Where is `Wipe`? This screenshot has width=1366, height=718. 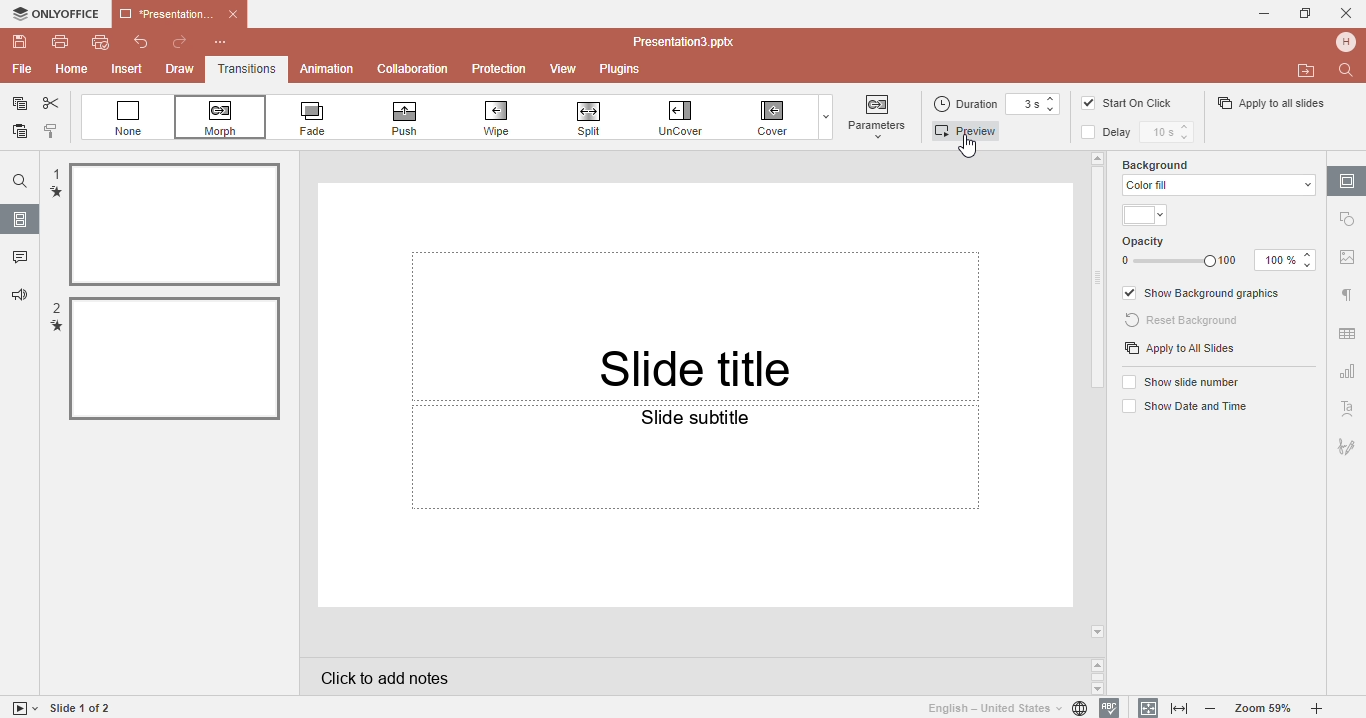
Wipe is located at coordinates (508, 117).